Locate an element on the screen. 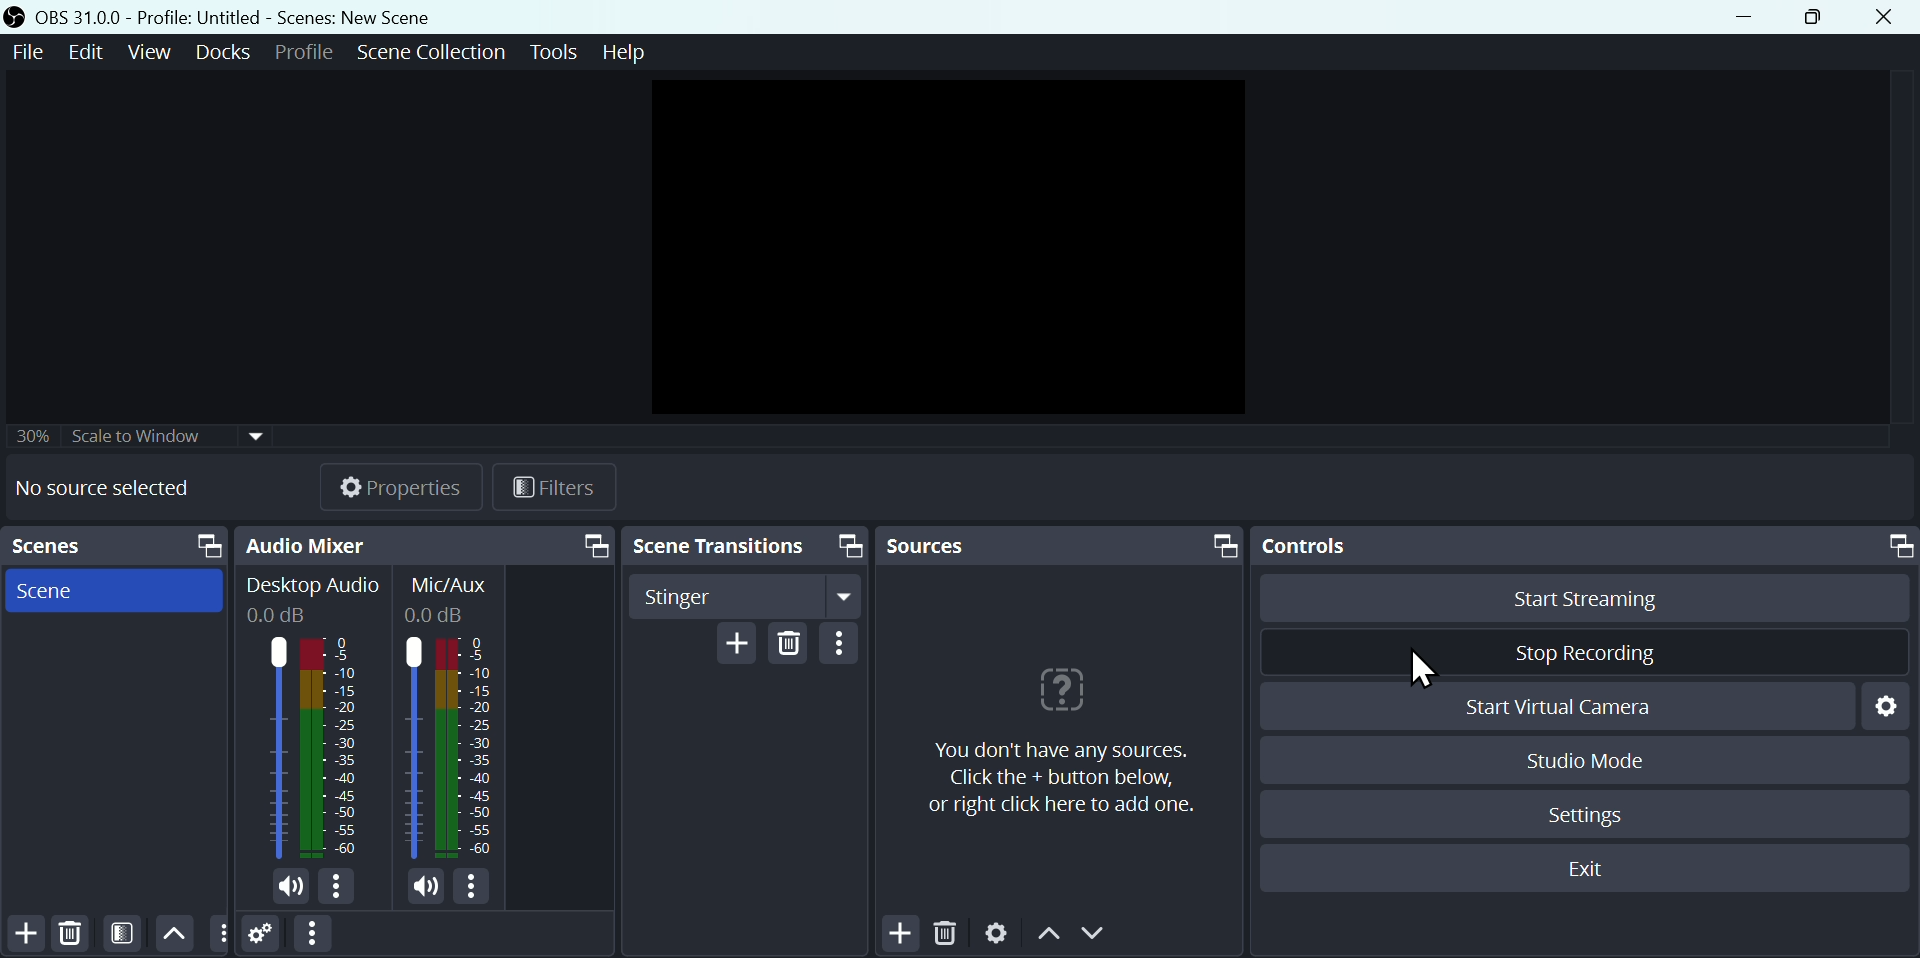 This screenshot has width=1920, height=958. Settings is located at coordinates (263, 937).